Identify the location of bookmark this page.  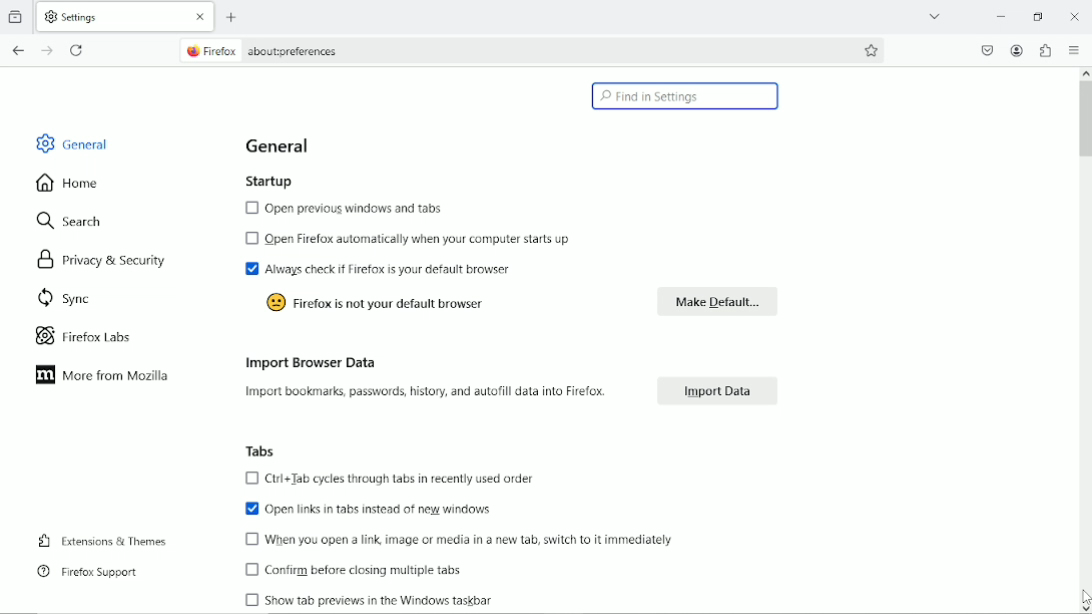
(871, 51).